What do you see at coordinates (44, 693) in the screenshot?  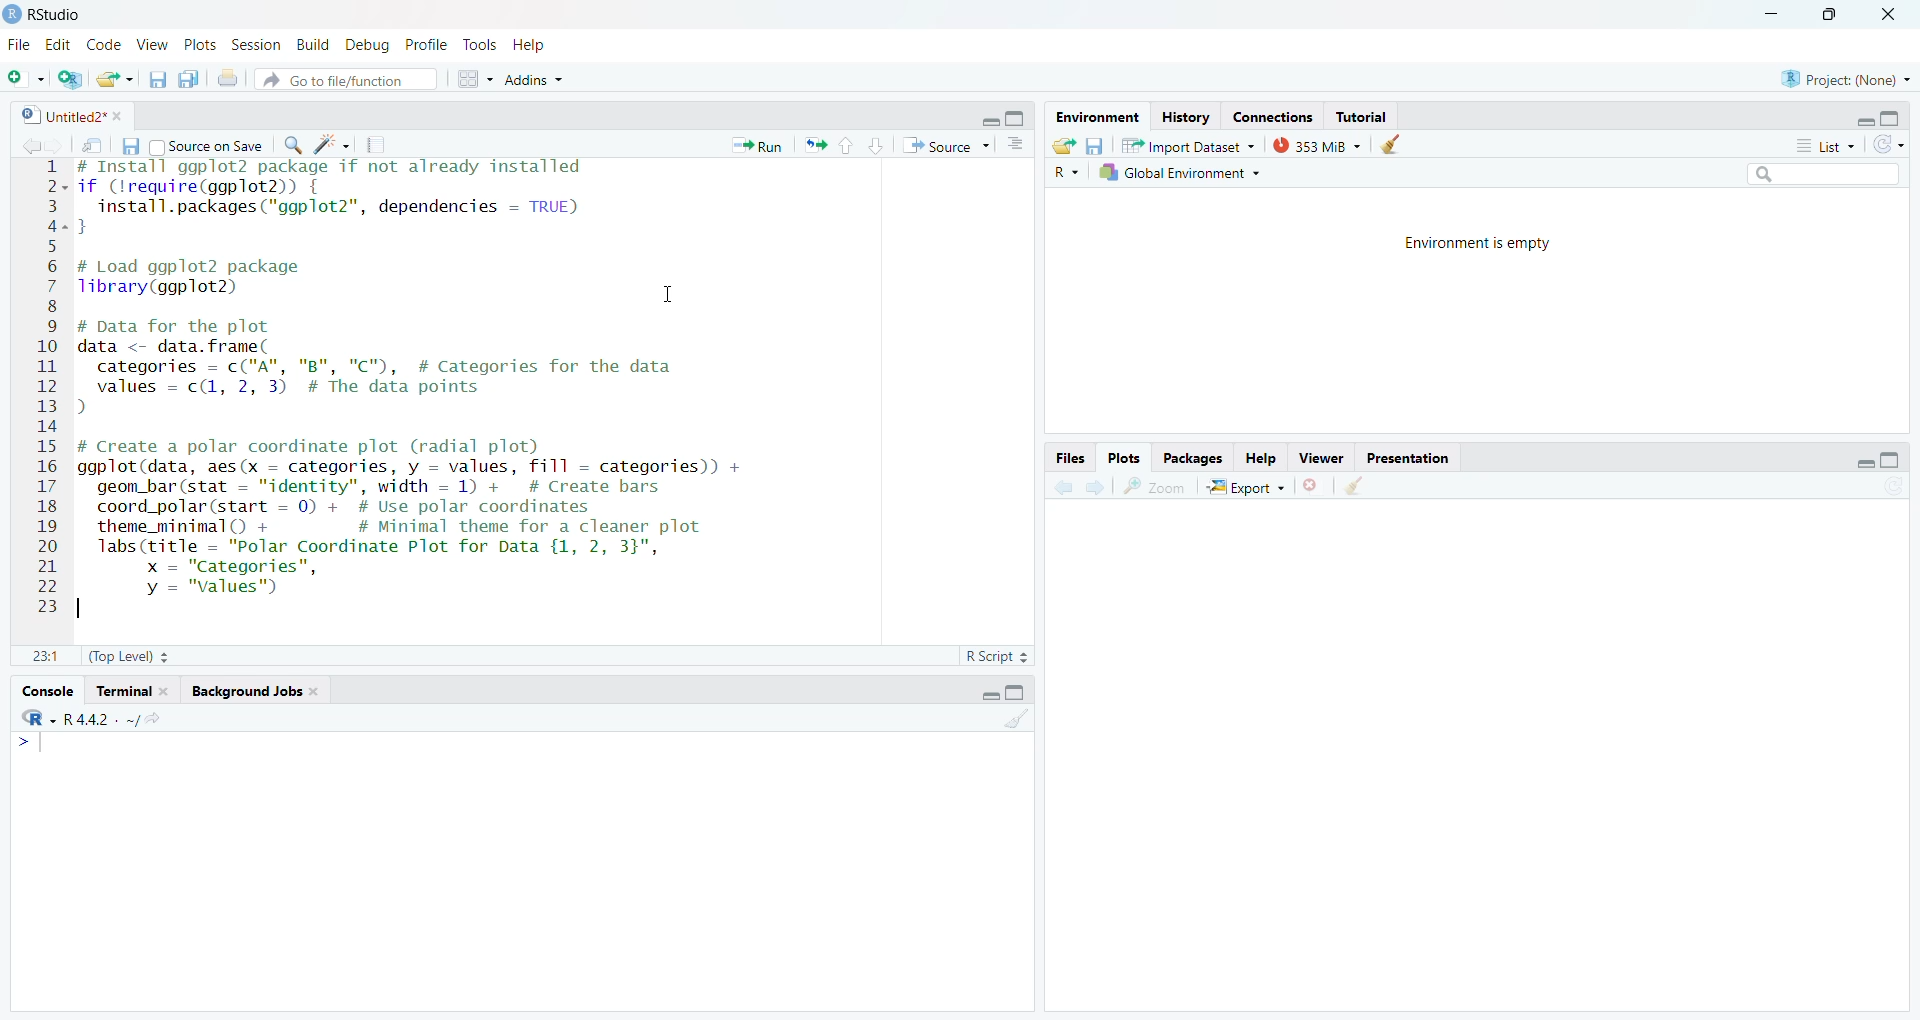 I see `Console` at bounding box center [44, 693].